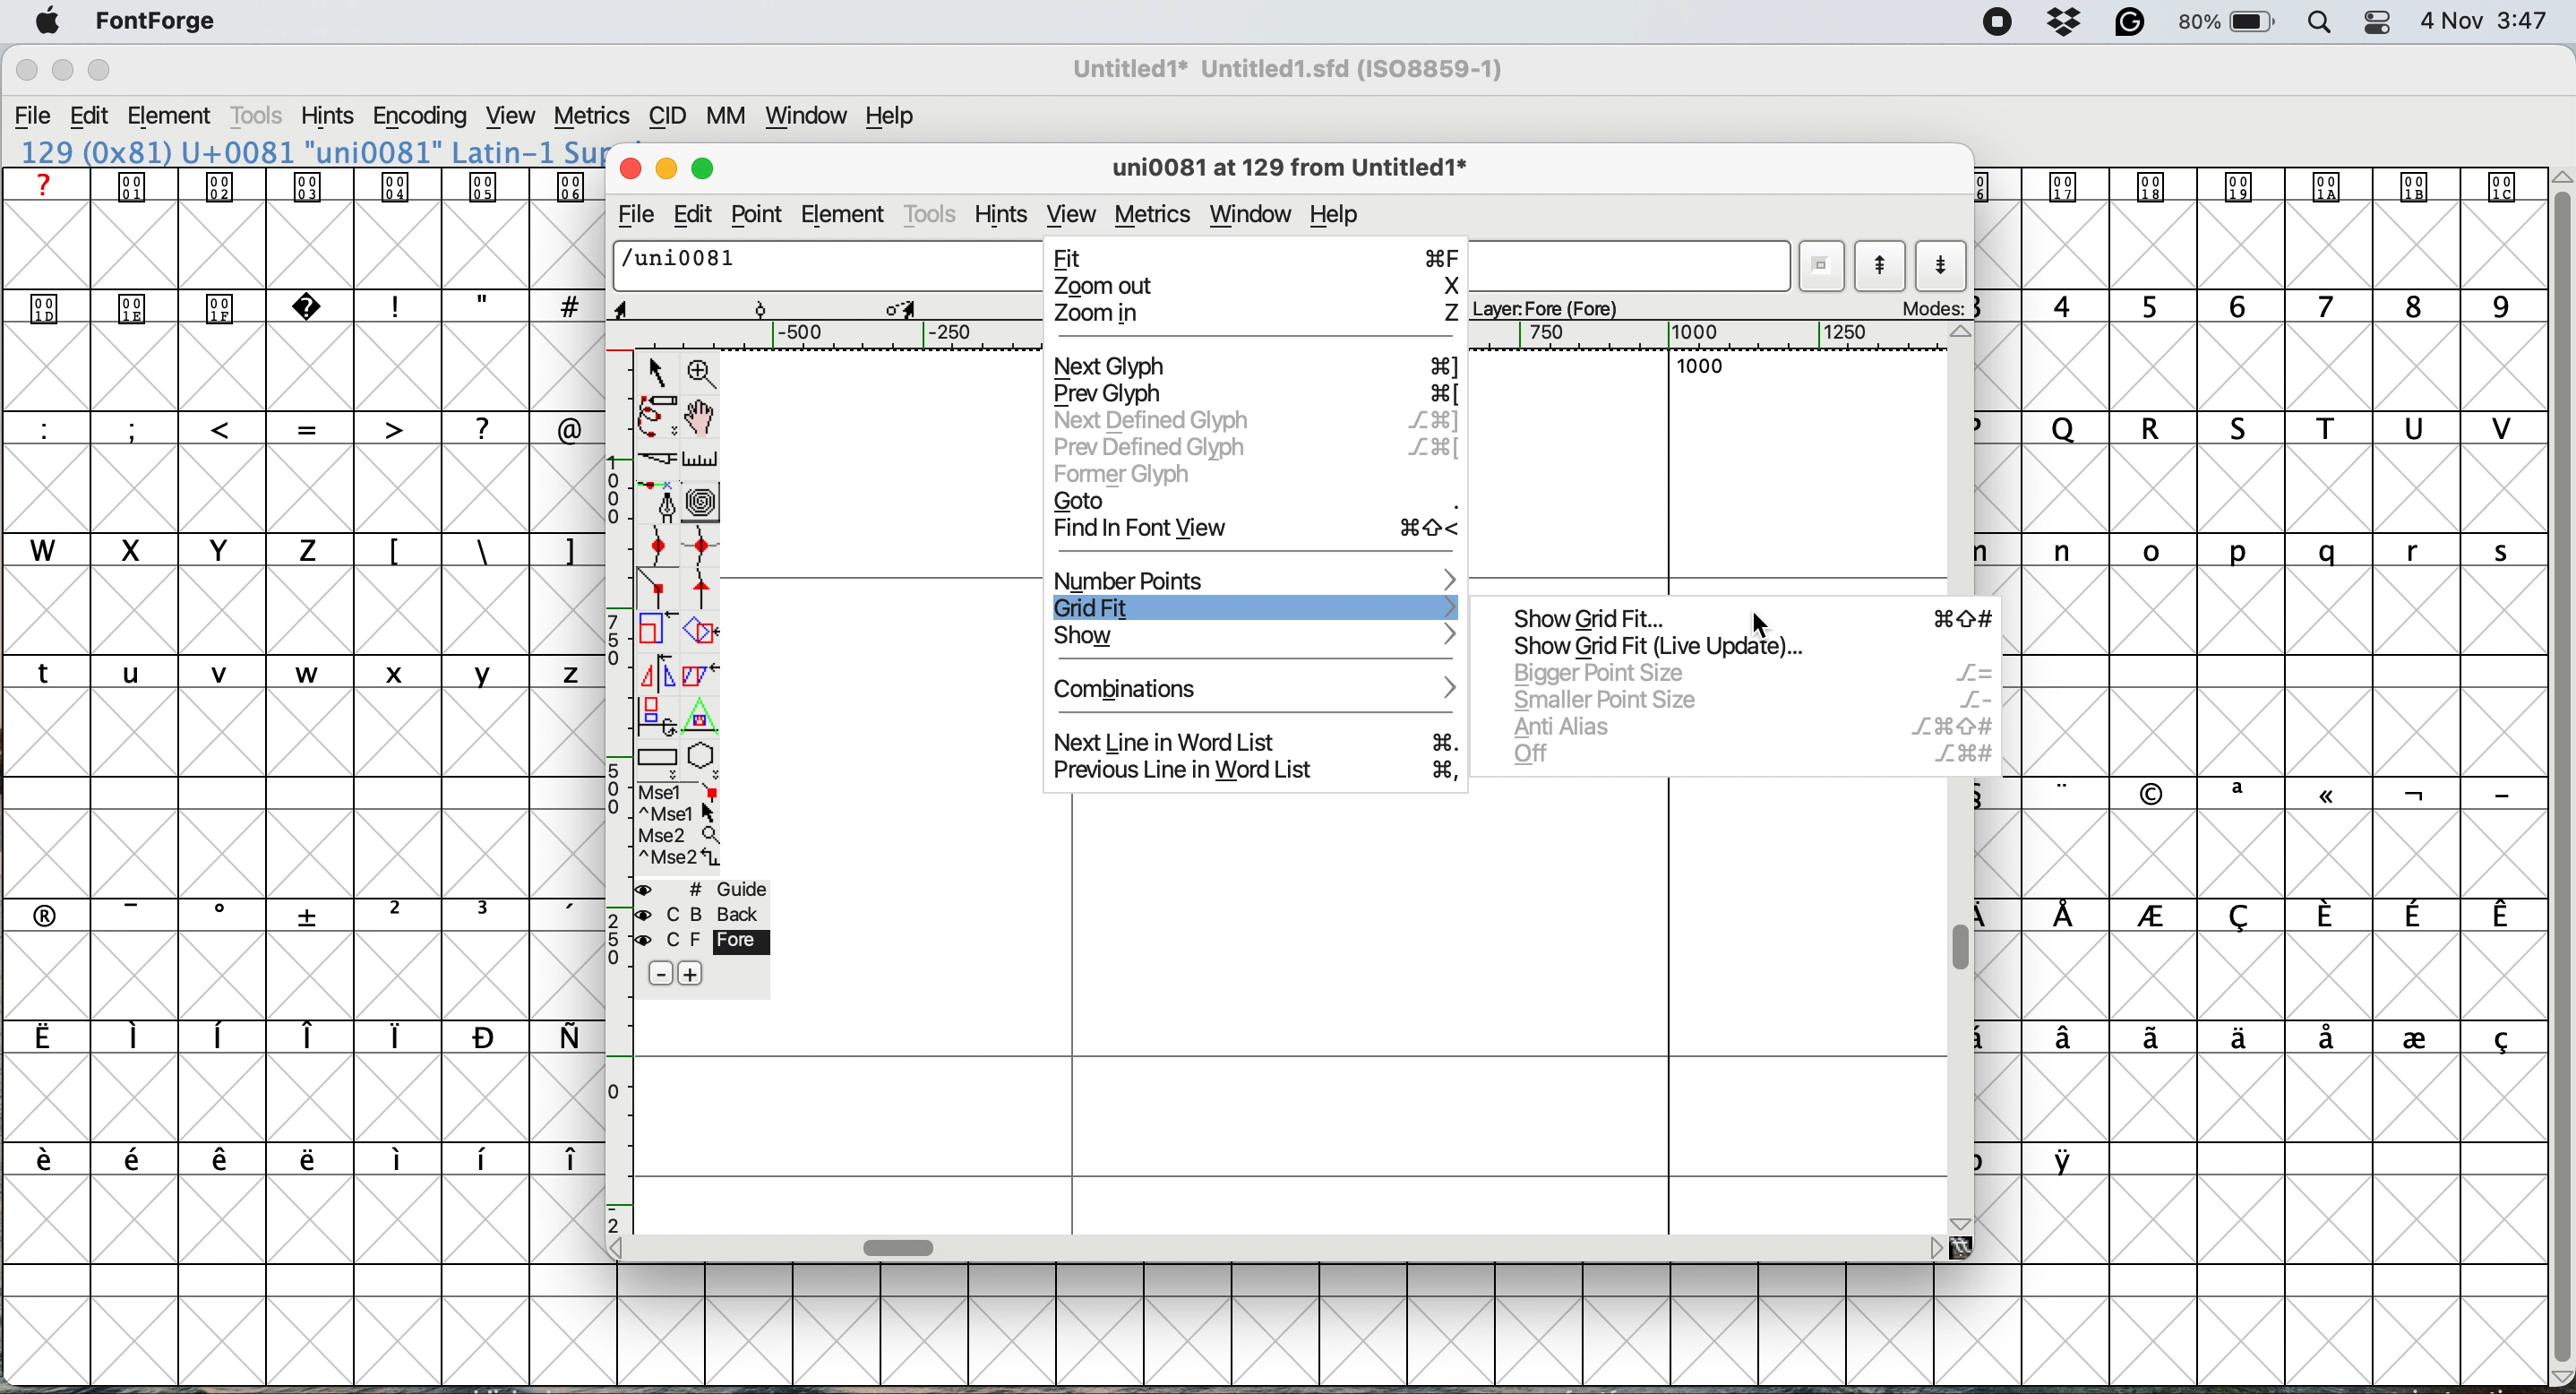  Describe the element at coordinates (891, 117) in the screenshot. I see `Help` at that location.